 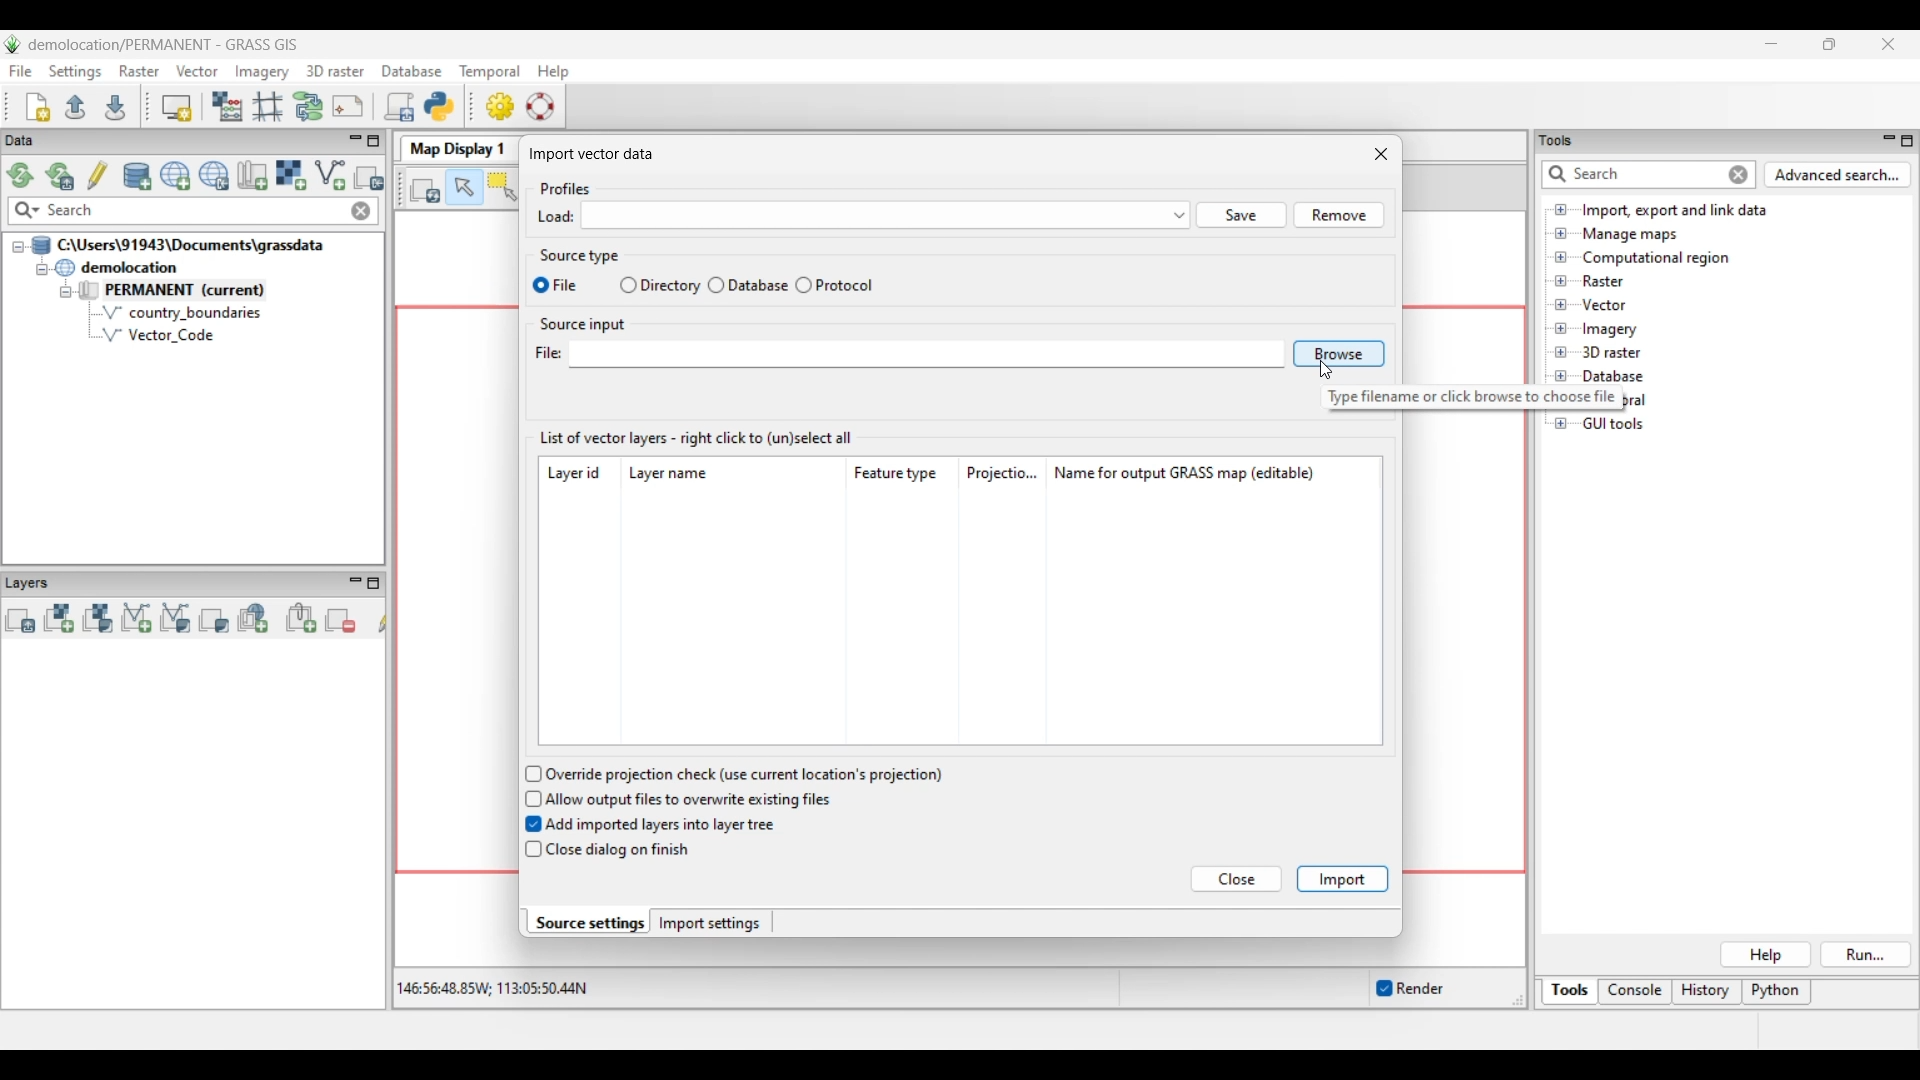 I want to click on Python, so click(x=1778, y=993).